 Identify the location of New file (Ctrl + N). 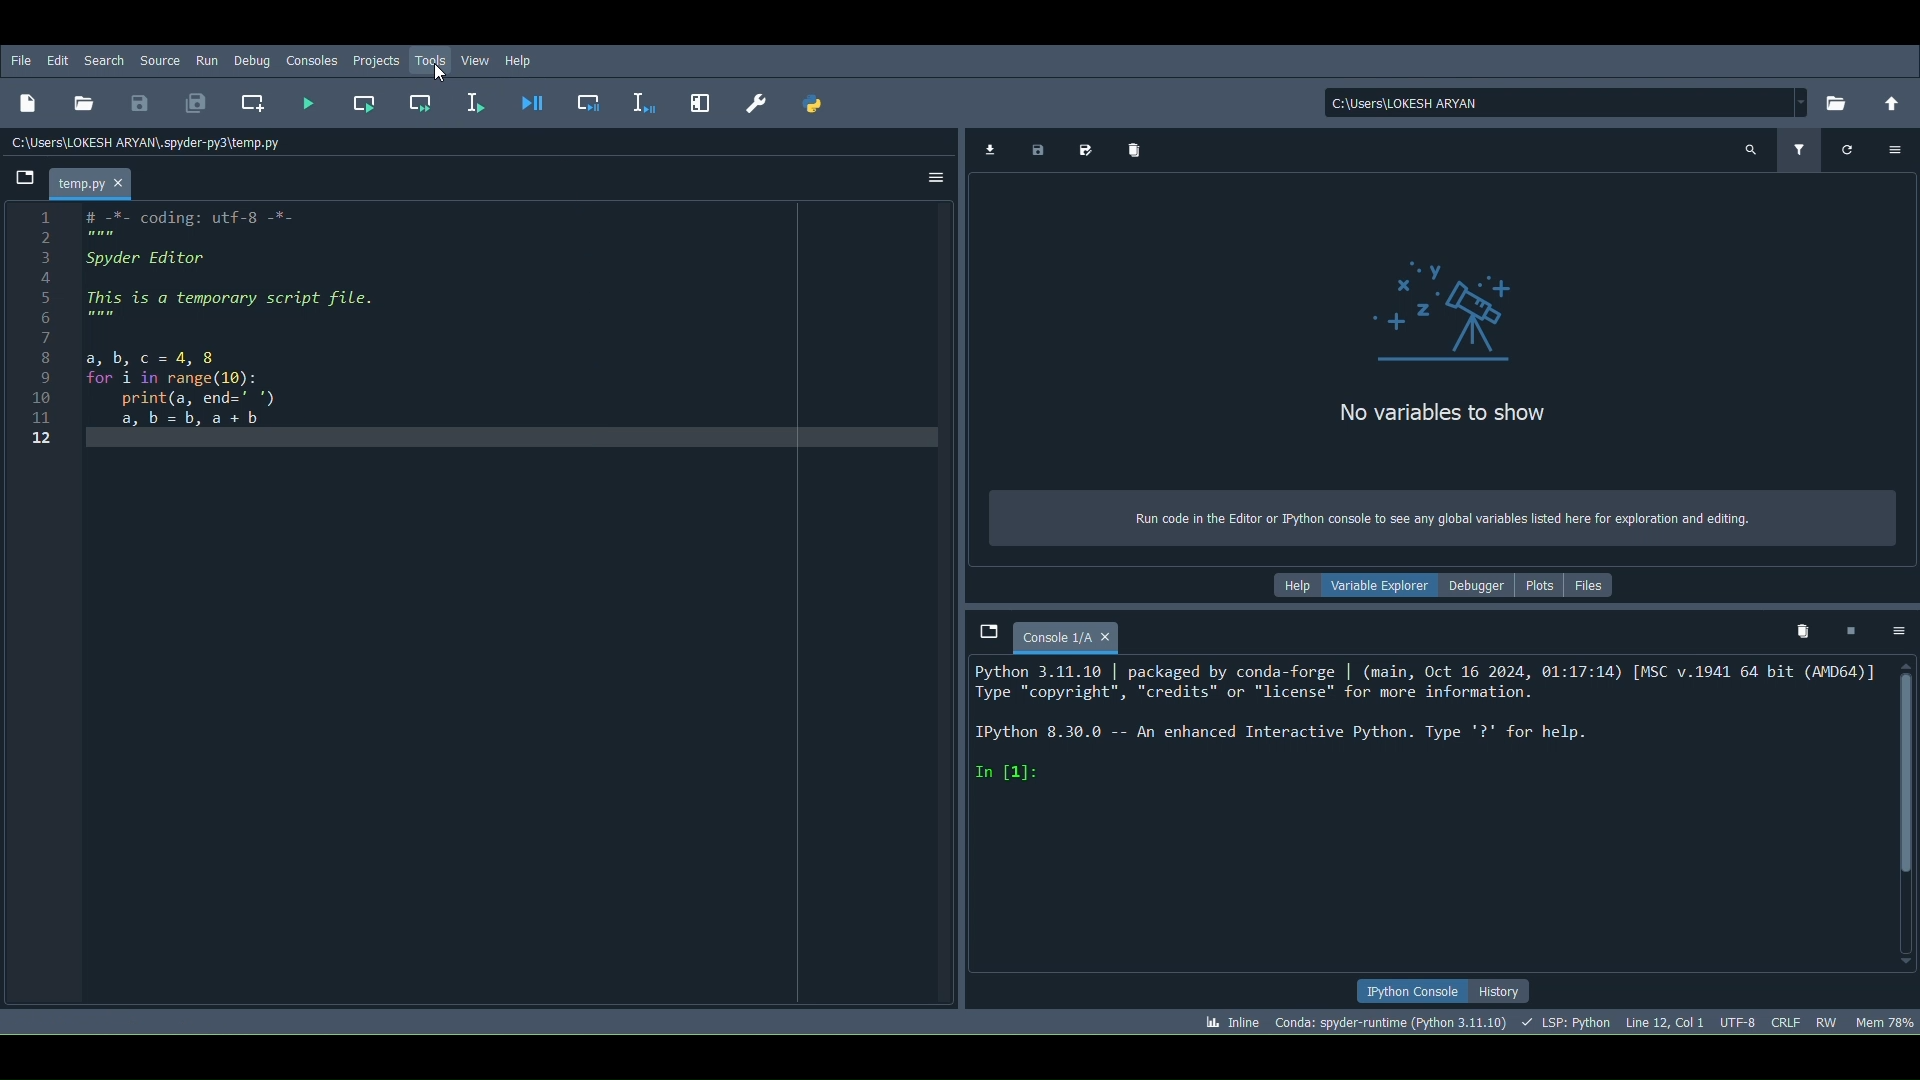
(27, 101).